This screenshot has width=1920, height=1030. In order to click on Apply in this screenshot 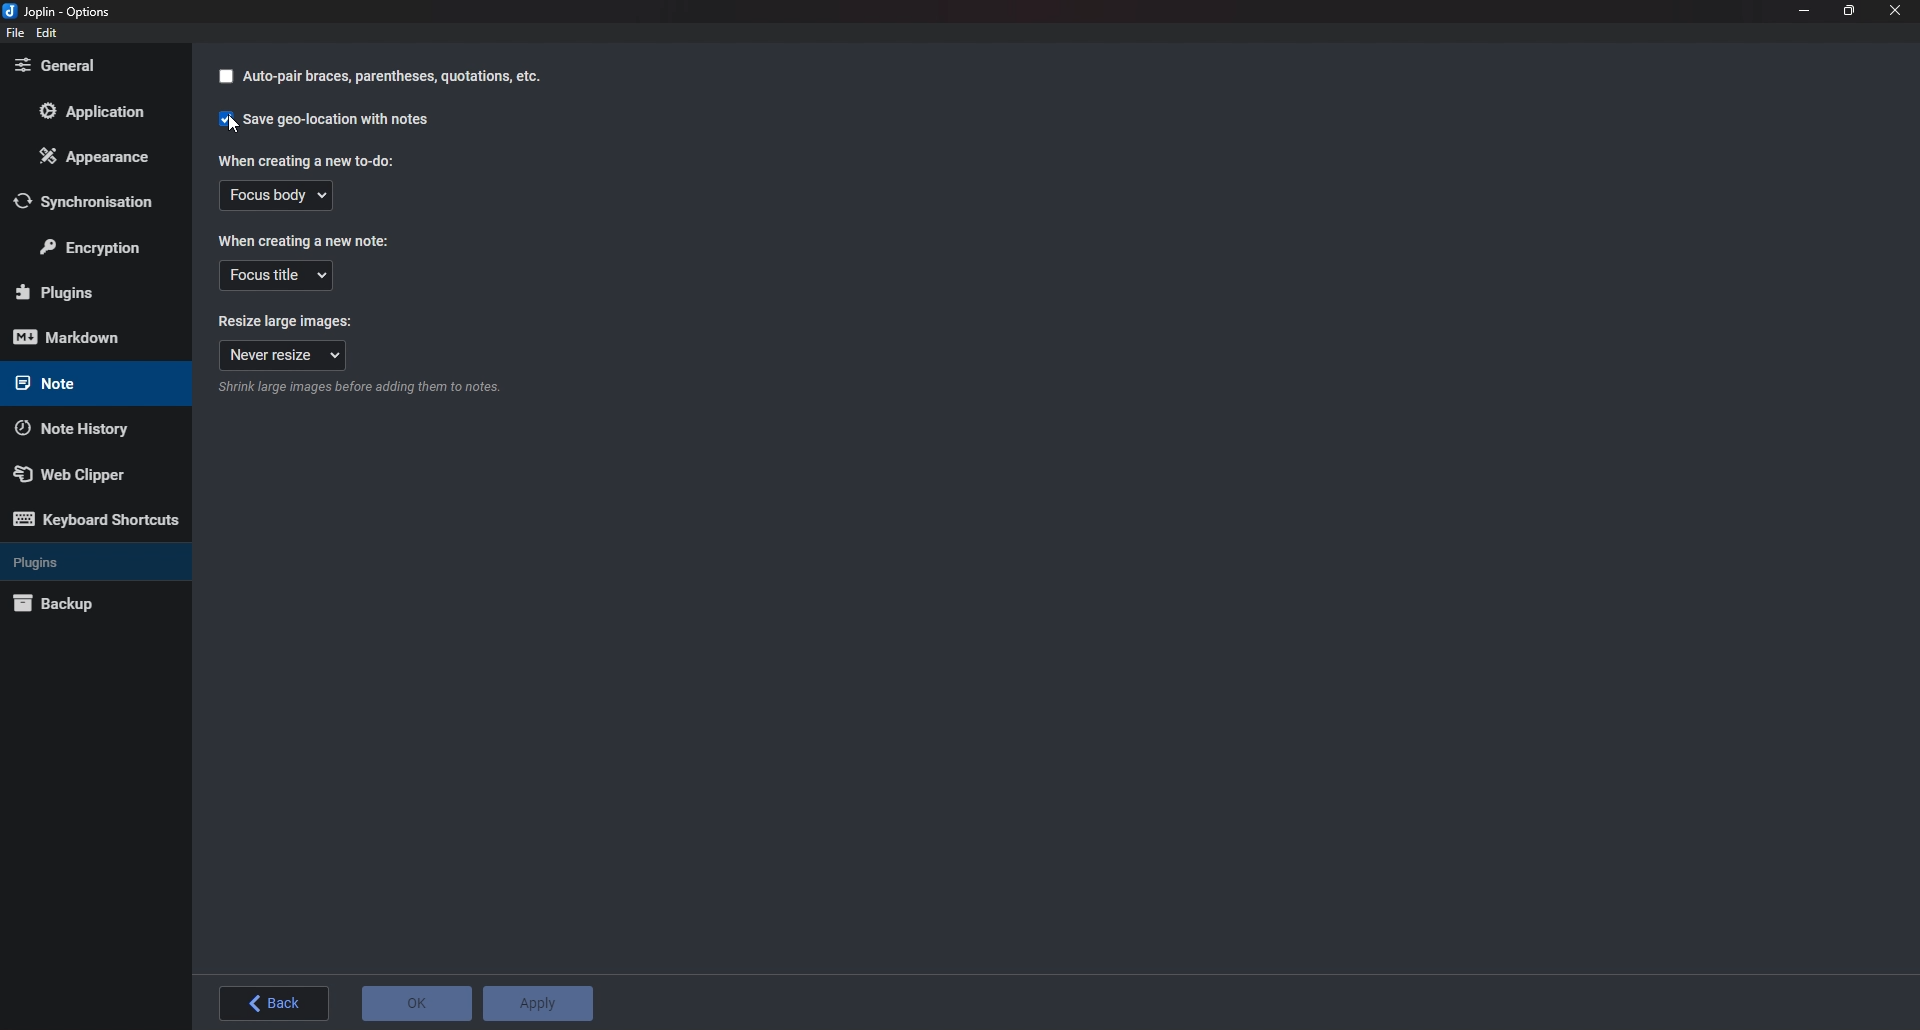, I will do `click(539, 1004)`.